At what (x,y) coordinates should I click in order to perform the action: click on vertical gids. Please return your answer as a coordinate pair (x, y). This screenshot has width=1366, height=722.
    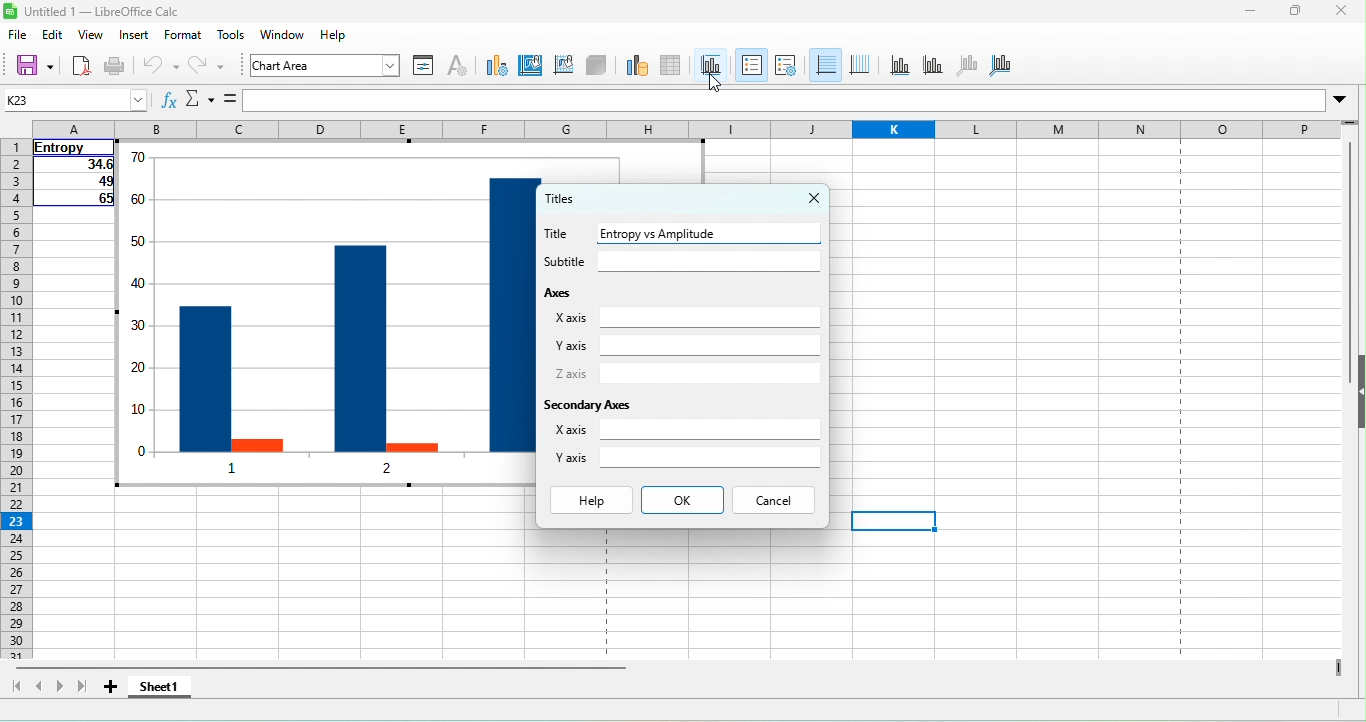
    Looking at the image, I should click on (864, 65).